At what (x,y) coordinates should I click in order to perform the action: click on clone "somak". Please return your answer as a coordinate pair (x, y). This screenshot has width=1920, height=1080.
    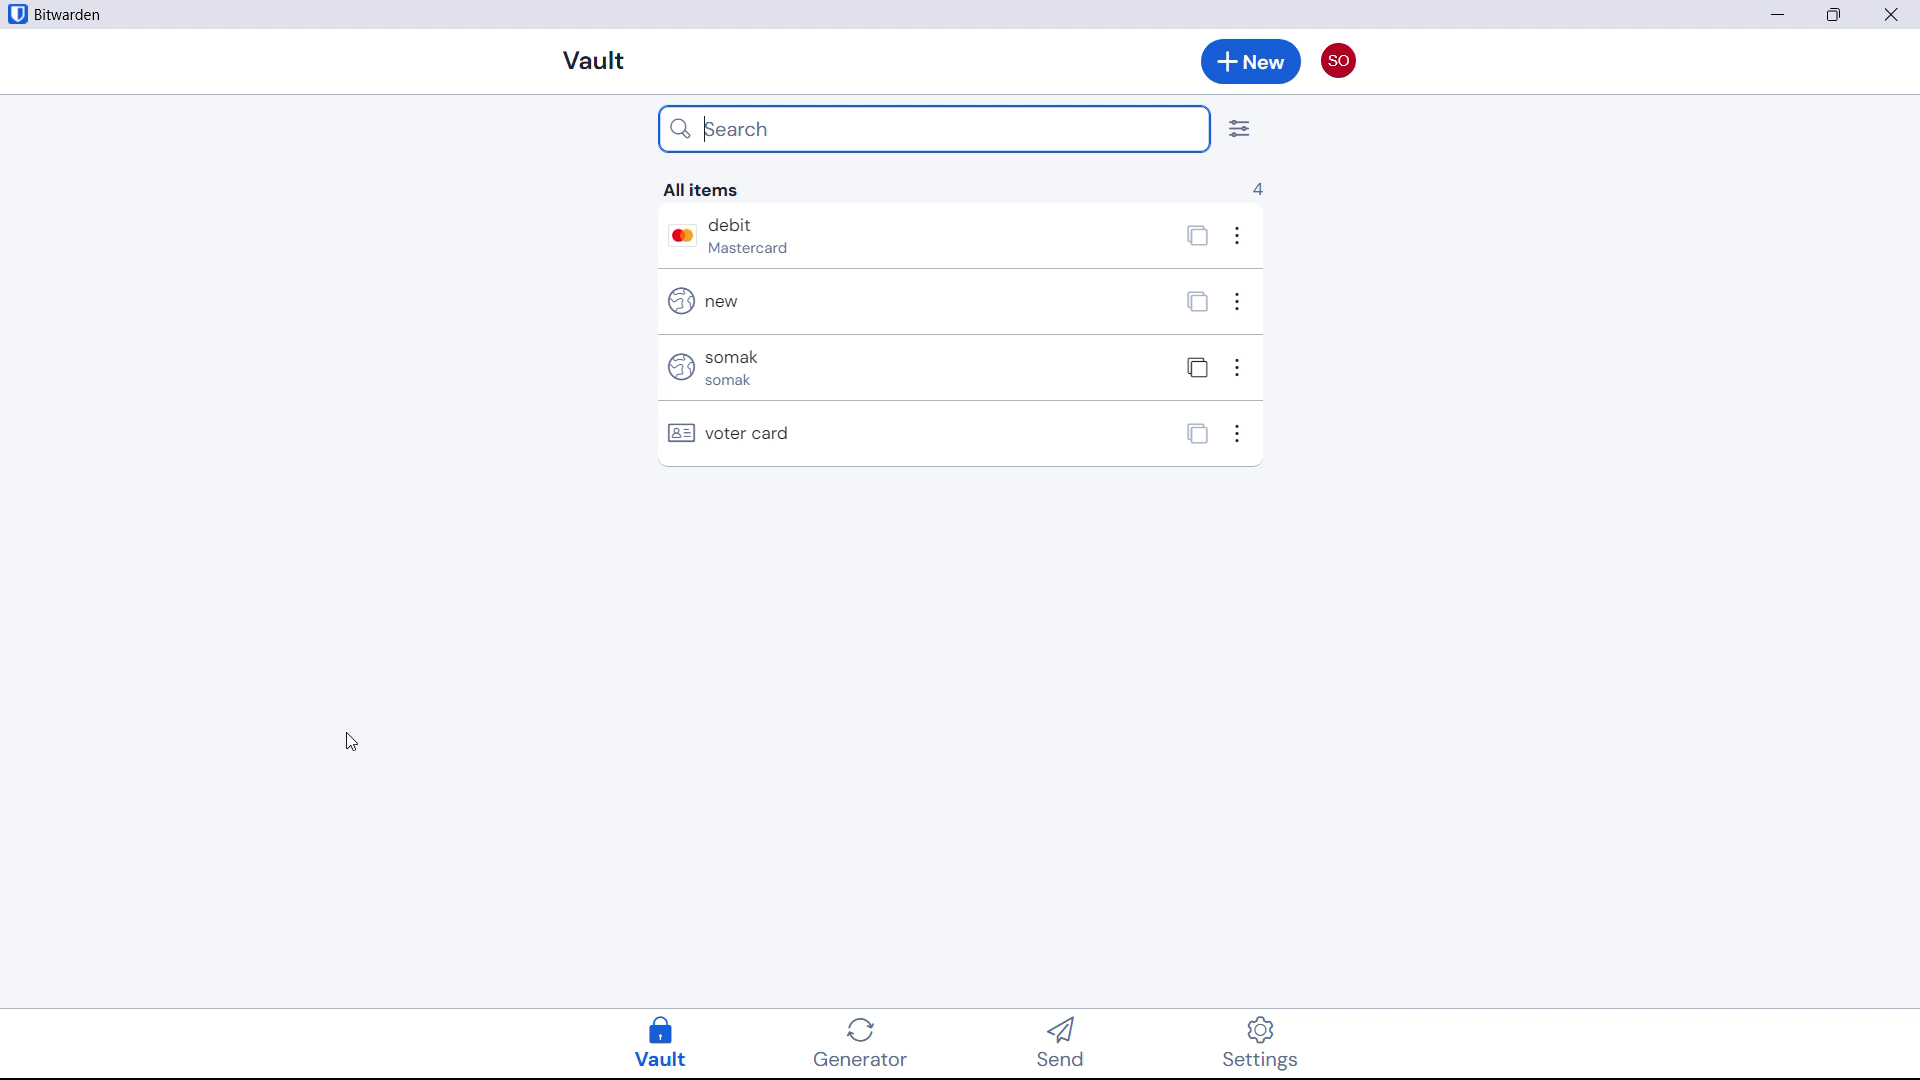
    Looking at the image, I should click on (1194, 367).